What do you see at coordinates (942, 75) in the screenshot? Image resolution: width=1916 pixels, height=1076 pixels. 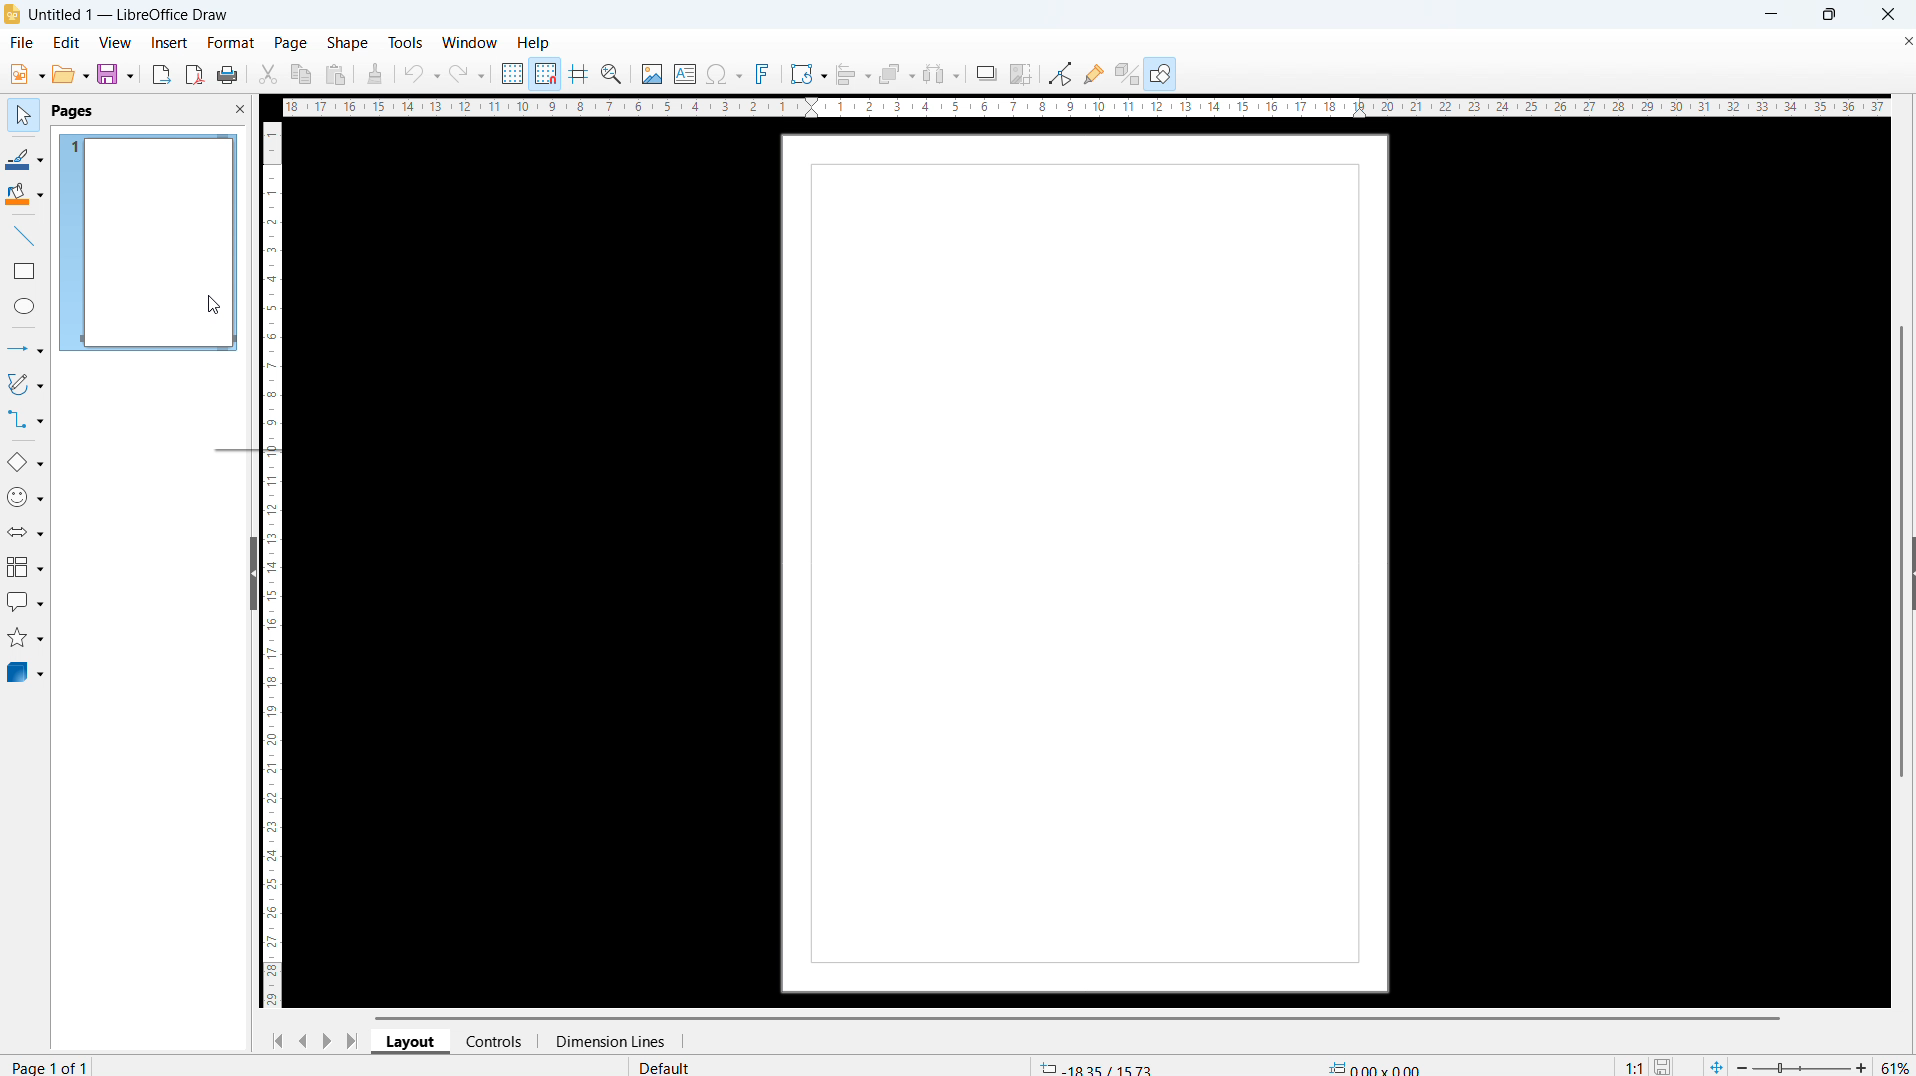 I see `select at least three objects to distribute` at bounding box center [942, 75].